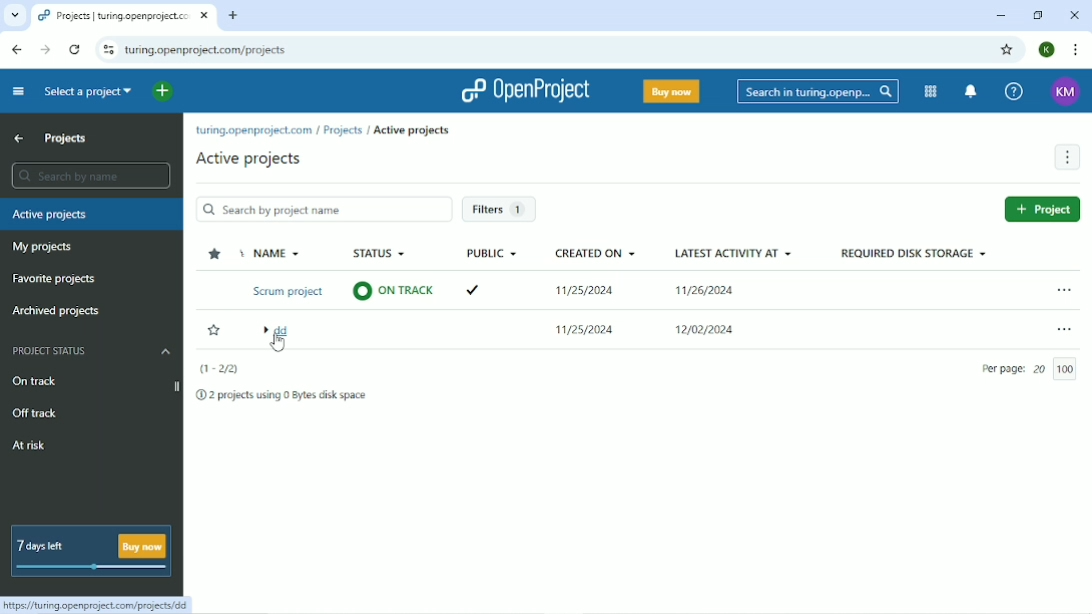 The height and width of the screenshot is (614, 1092). What do you see at coordinates (1007, 50) in the screenshot?
I see `Bookmark this tab` at bounding box center [1007, 50].